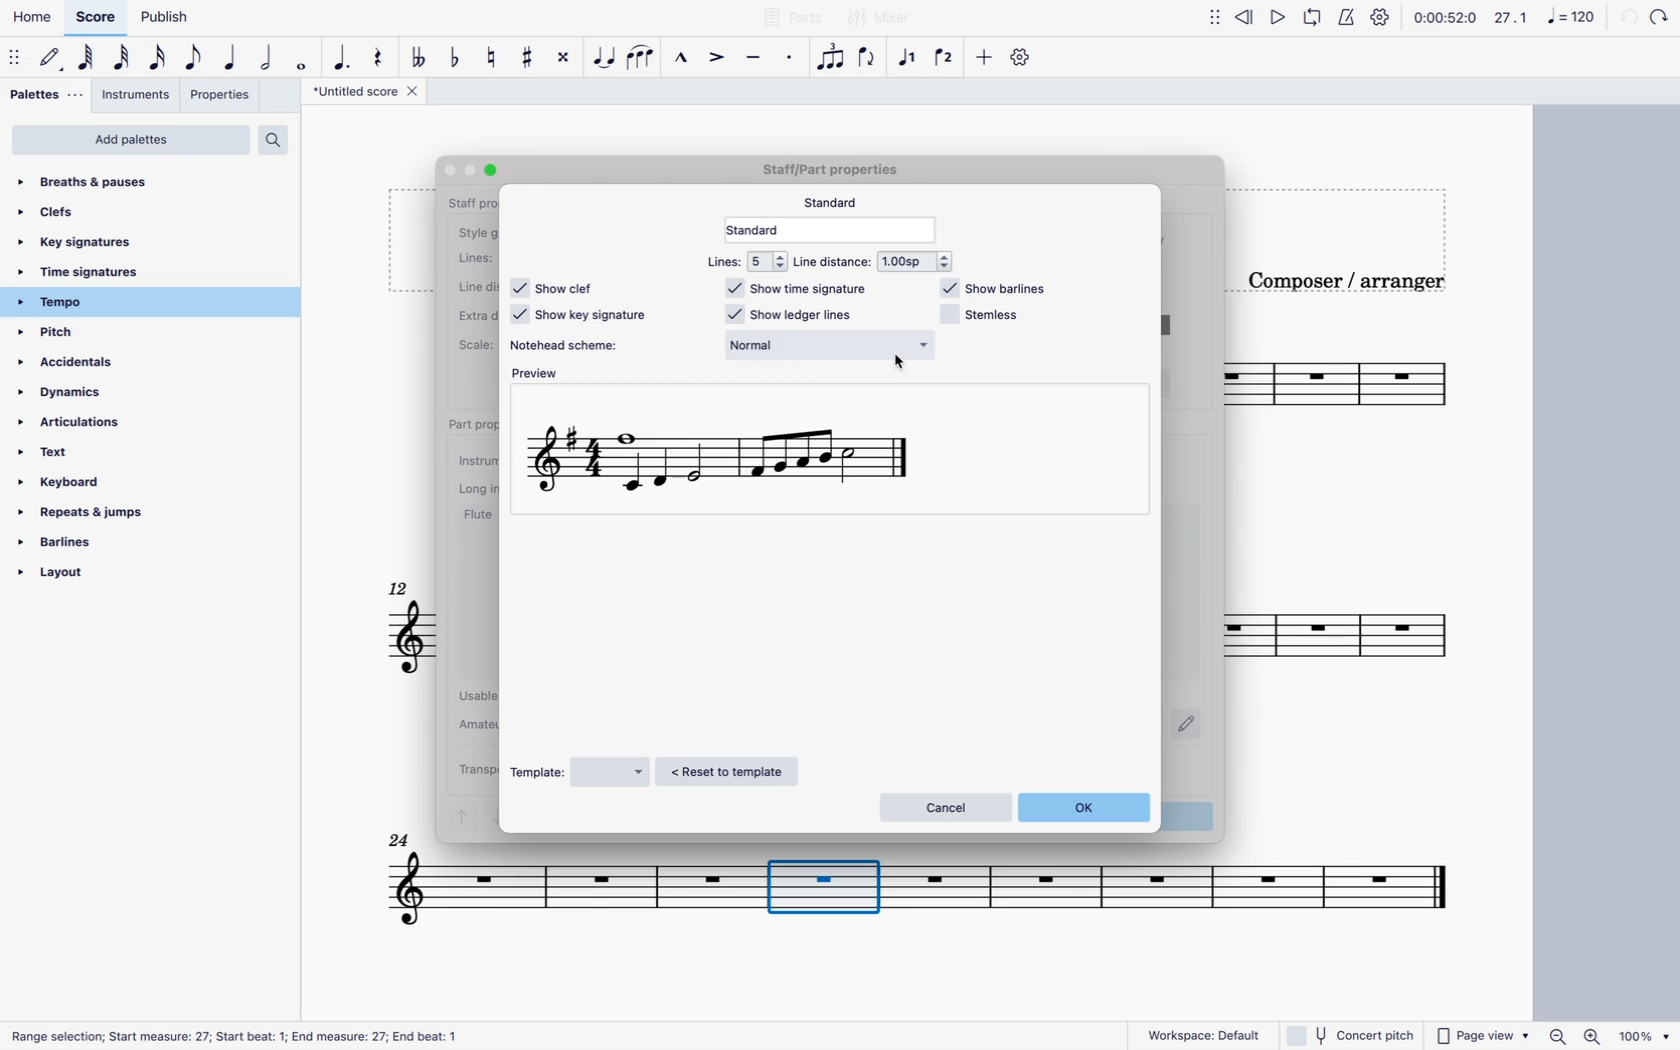 The height and width of the screenshot is (1050, 1680). What do you see at coordinates (837, 230) in the screenshot?
I see `standard` at bounding box center [837, 230].